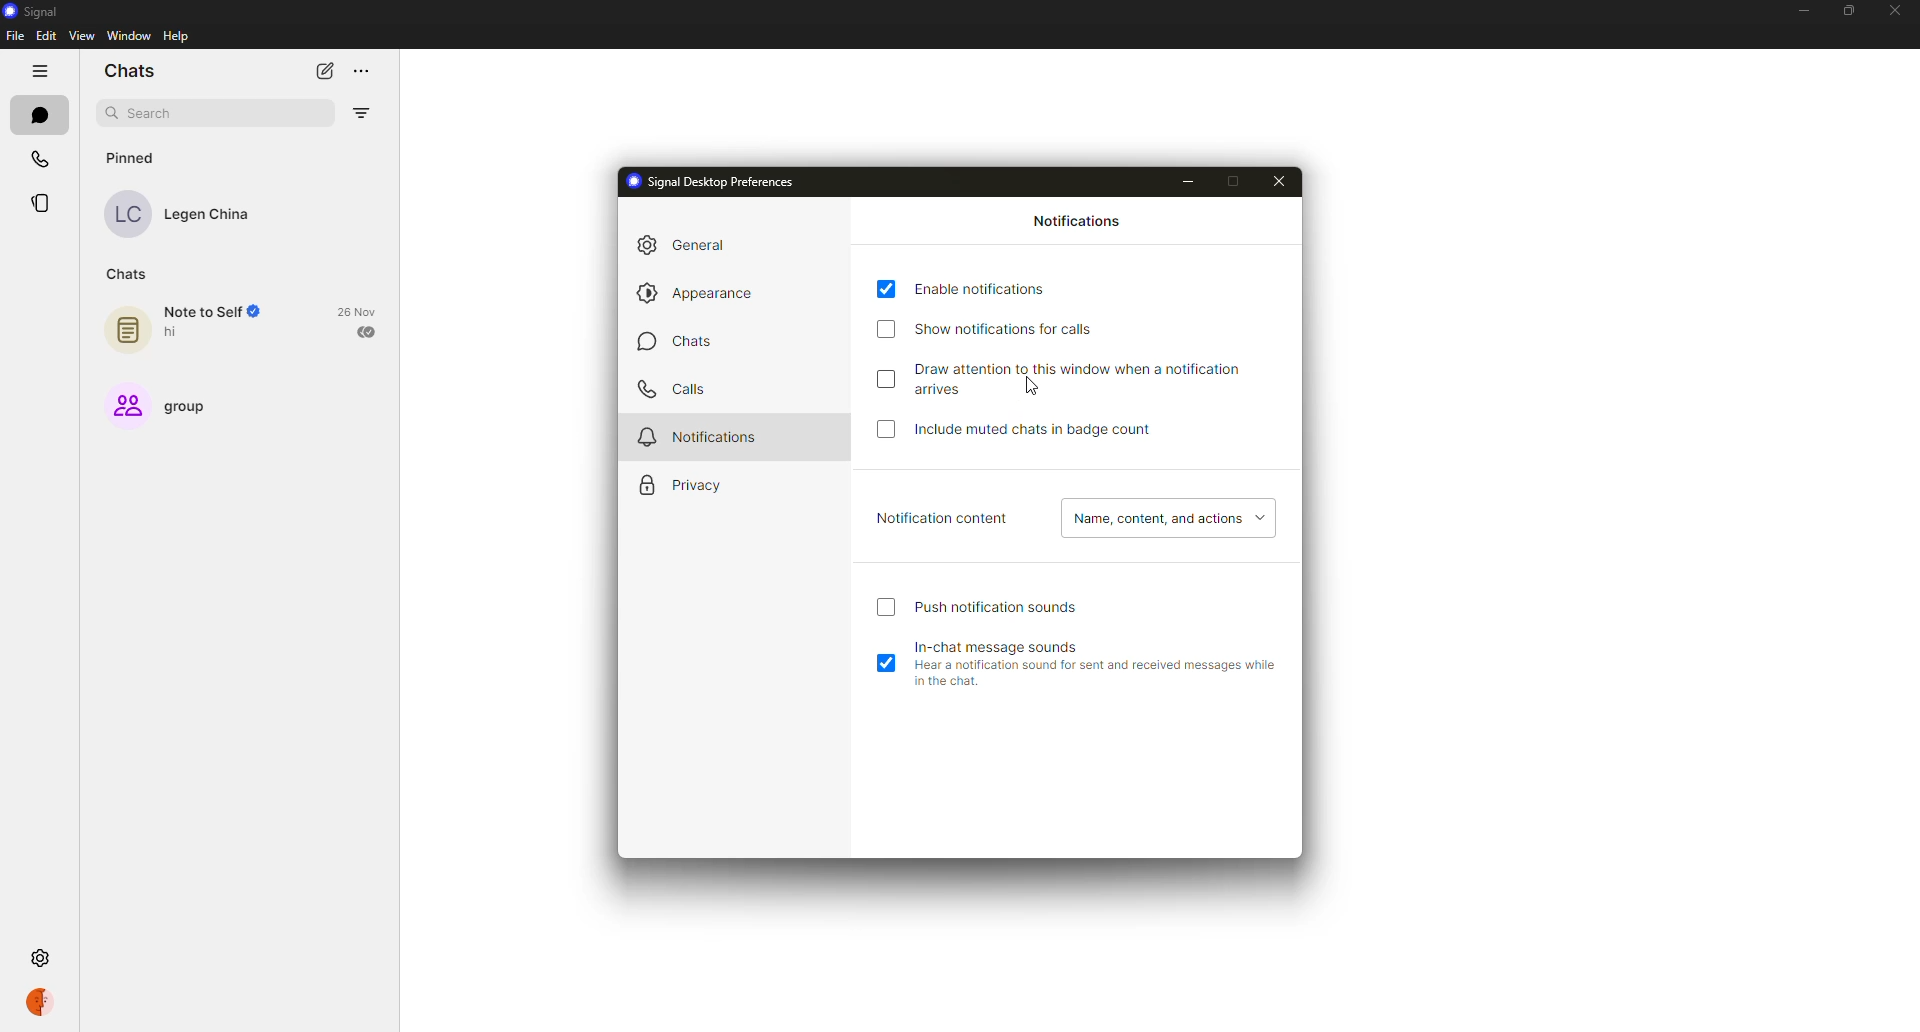 The width and height of the screenshot is (1920, 1032). I want to click on disabled, so click(890, 377).